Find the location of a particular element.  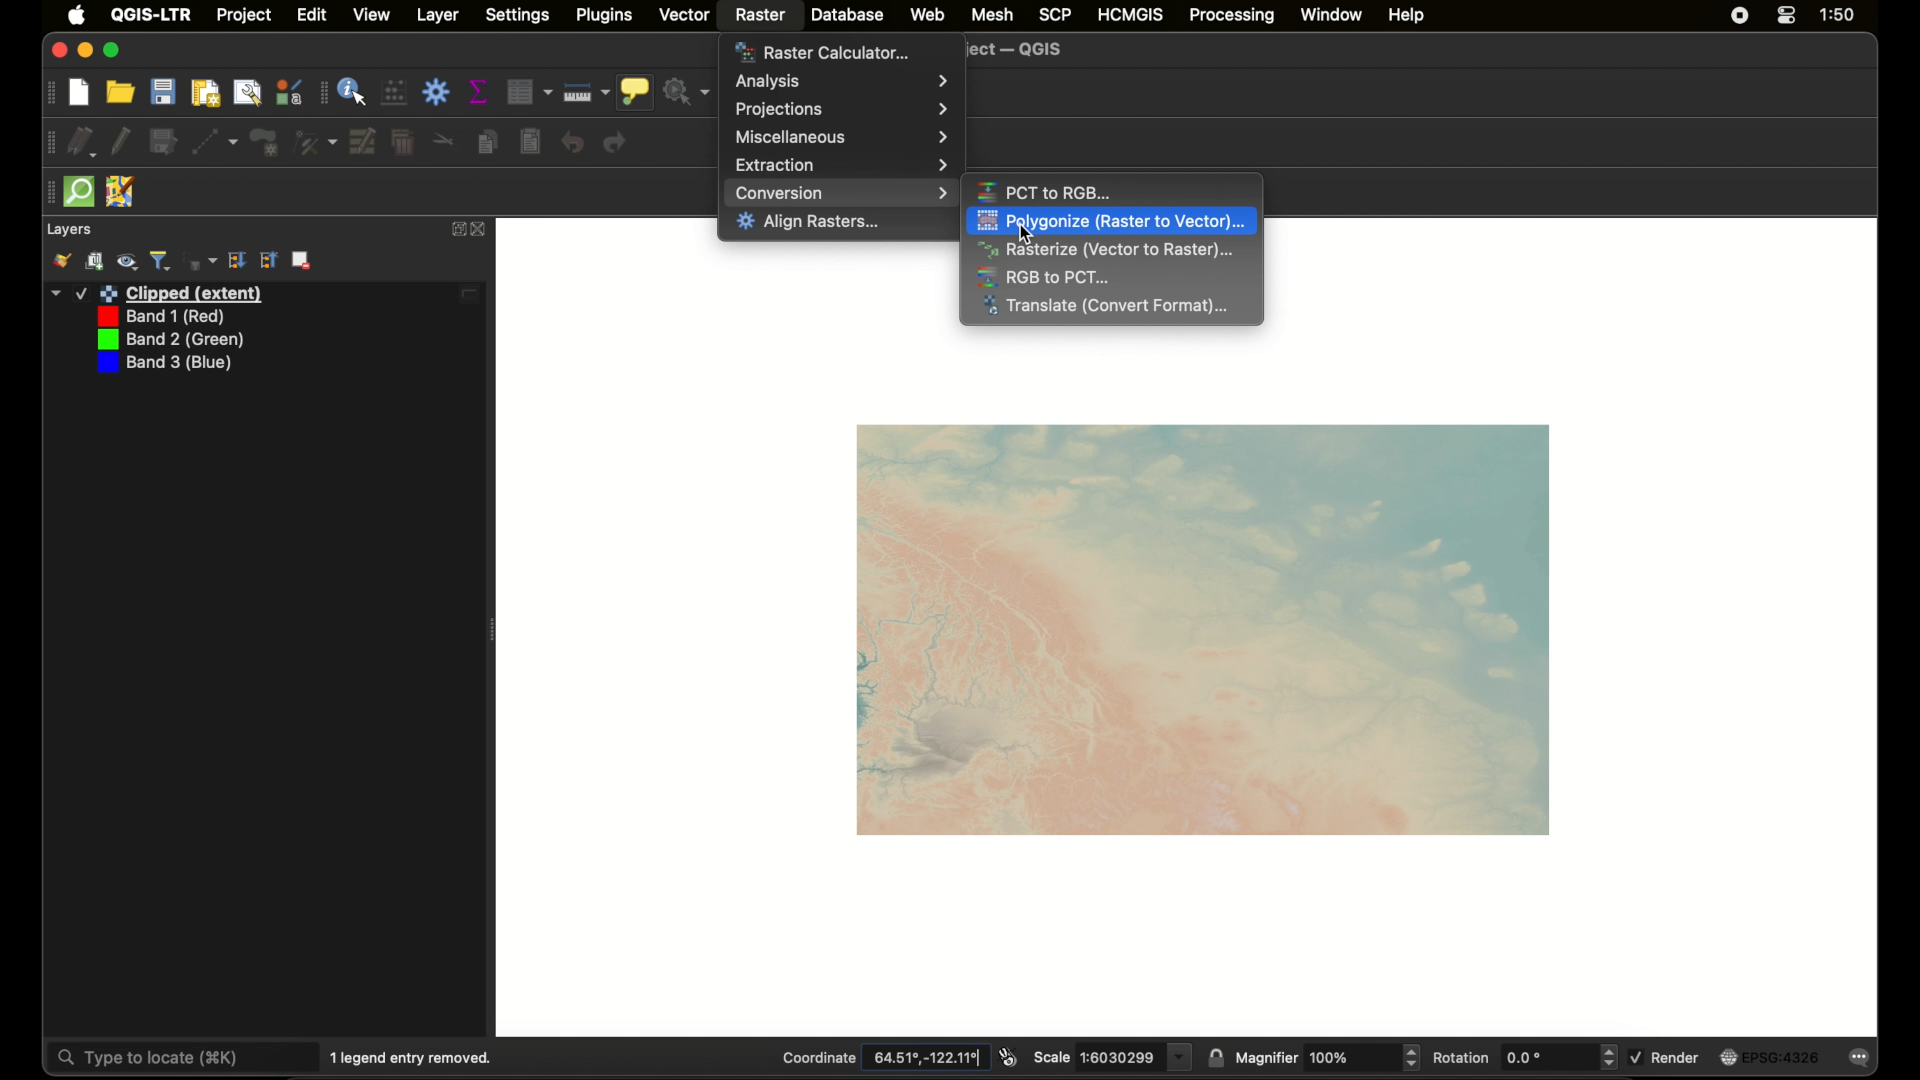

cursor is located at coordinates (1027, 235).